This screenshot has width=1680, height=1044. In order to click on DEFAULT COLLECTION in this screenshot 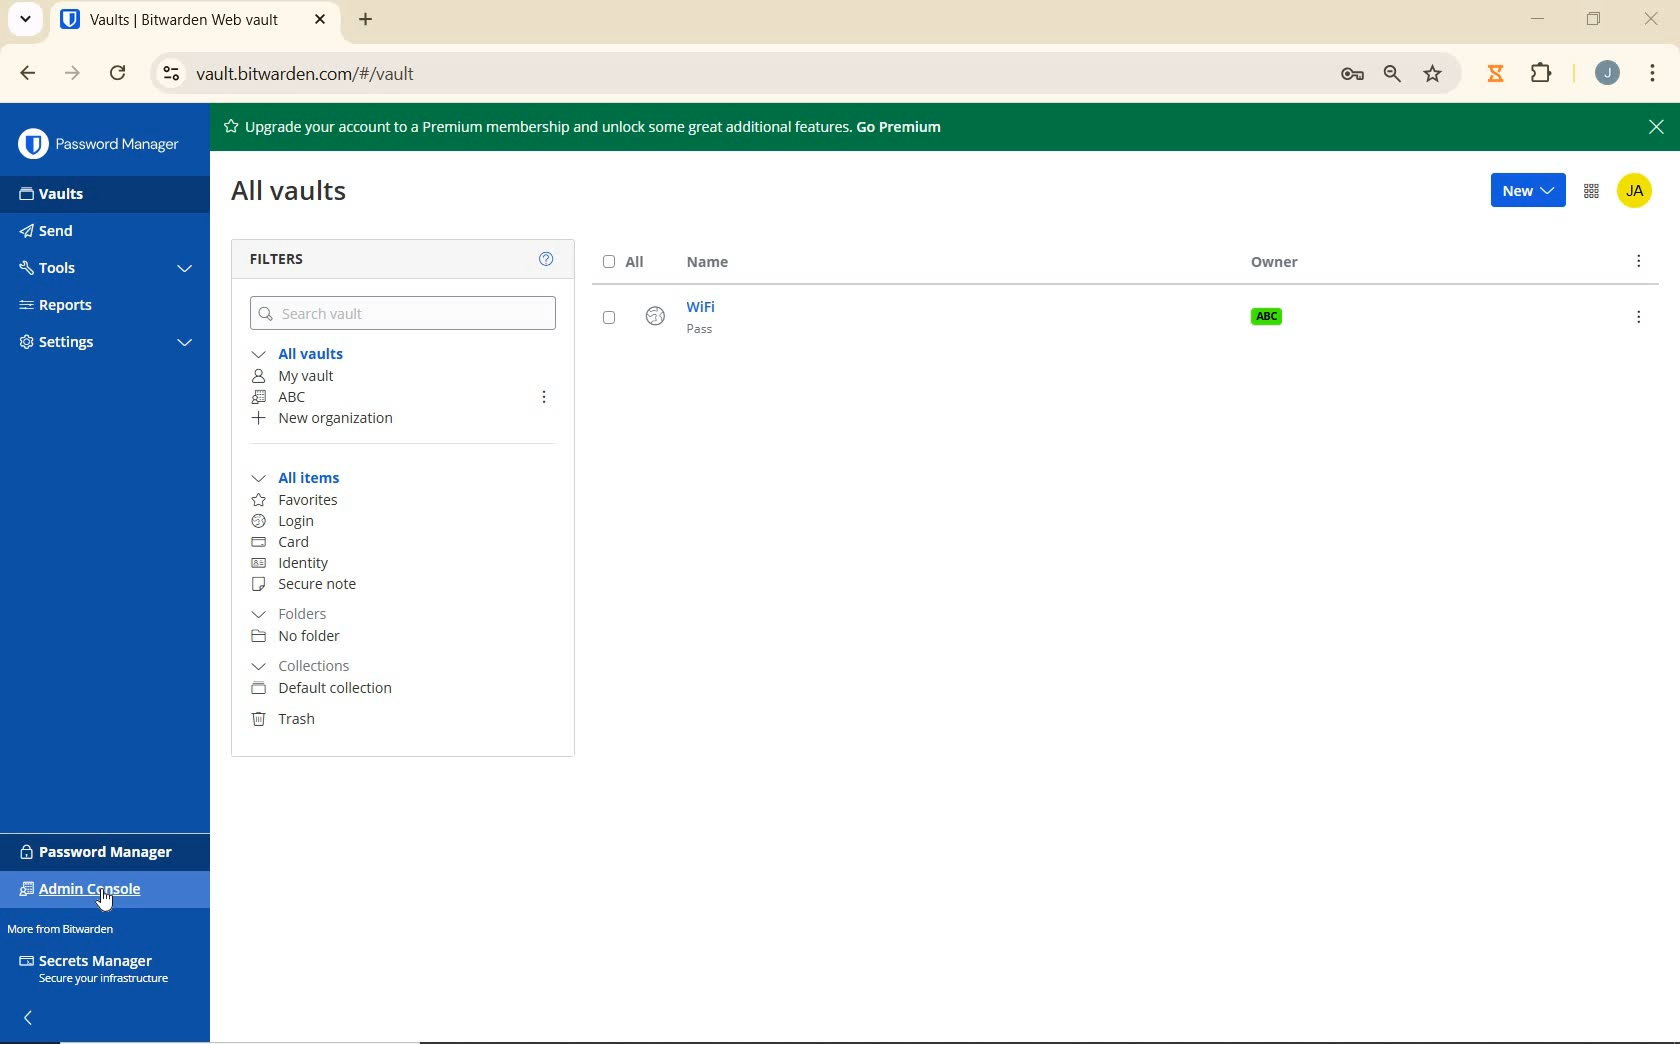, I will do `click(320, 691)`.